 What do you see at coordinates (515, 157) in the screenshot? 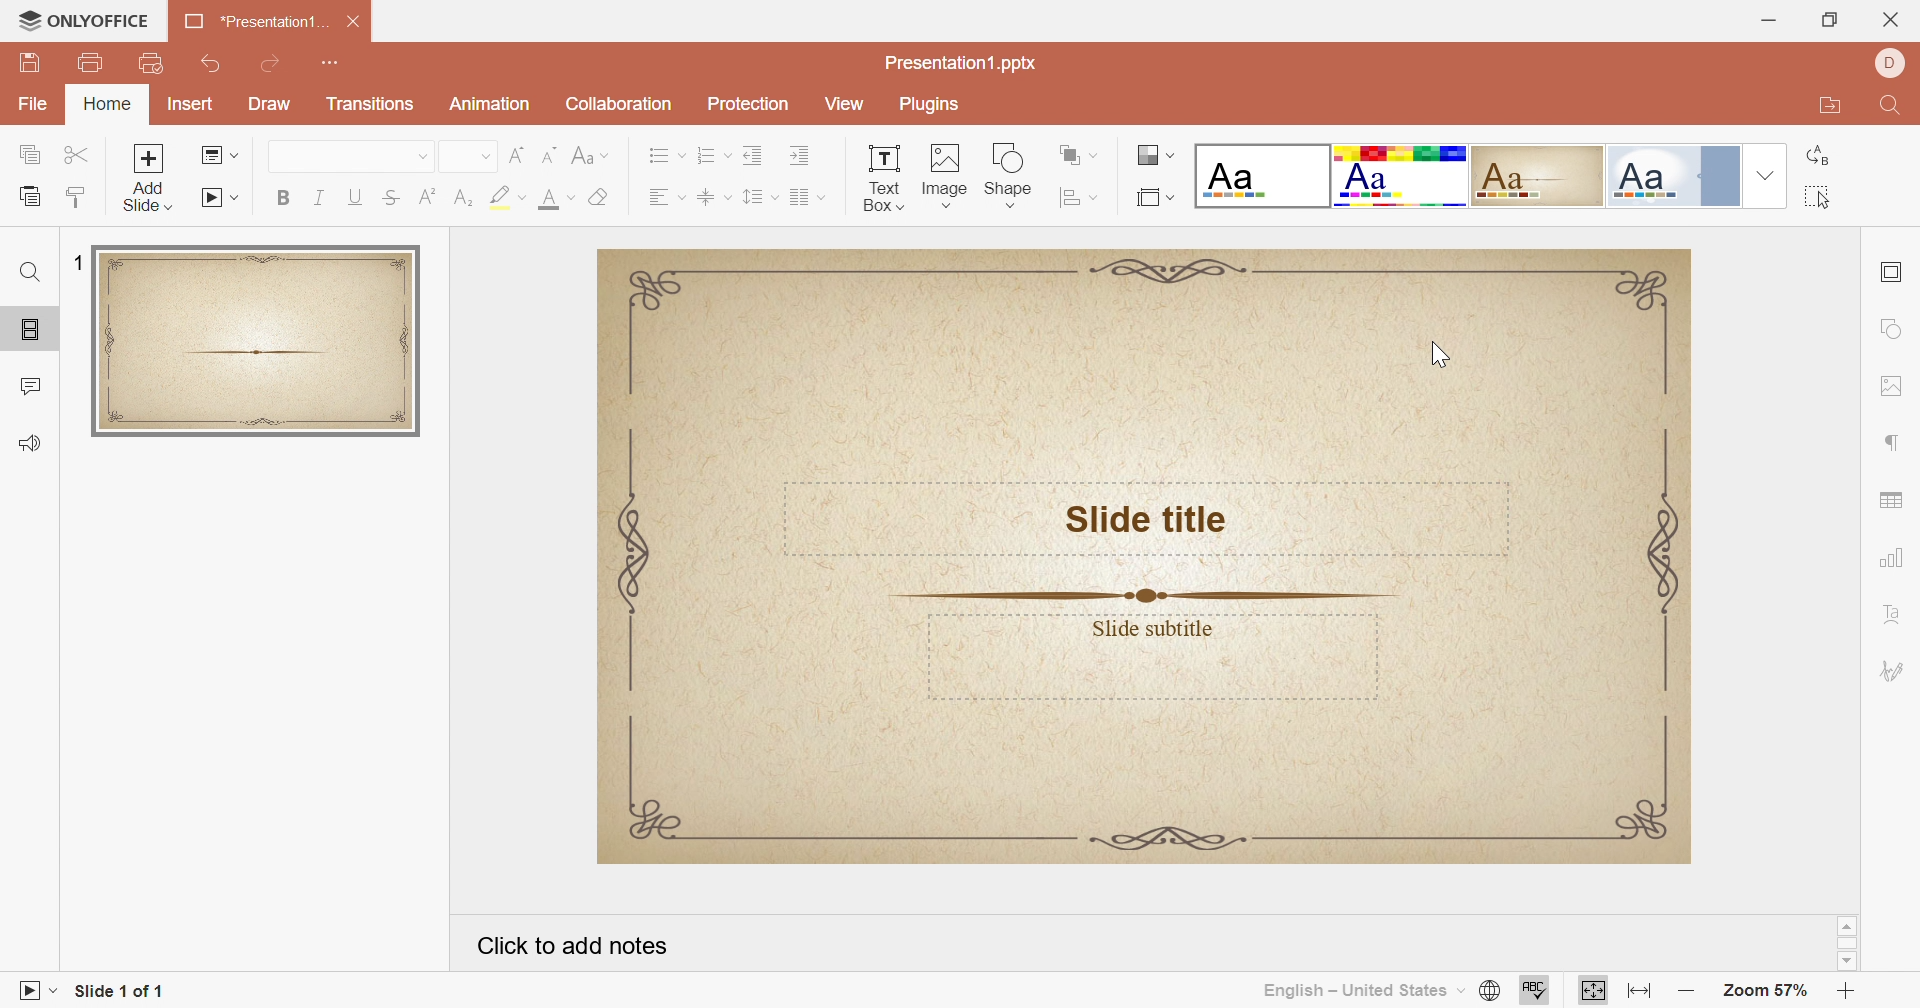
I see `Increment font size` at bounding box center [515, 157].